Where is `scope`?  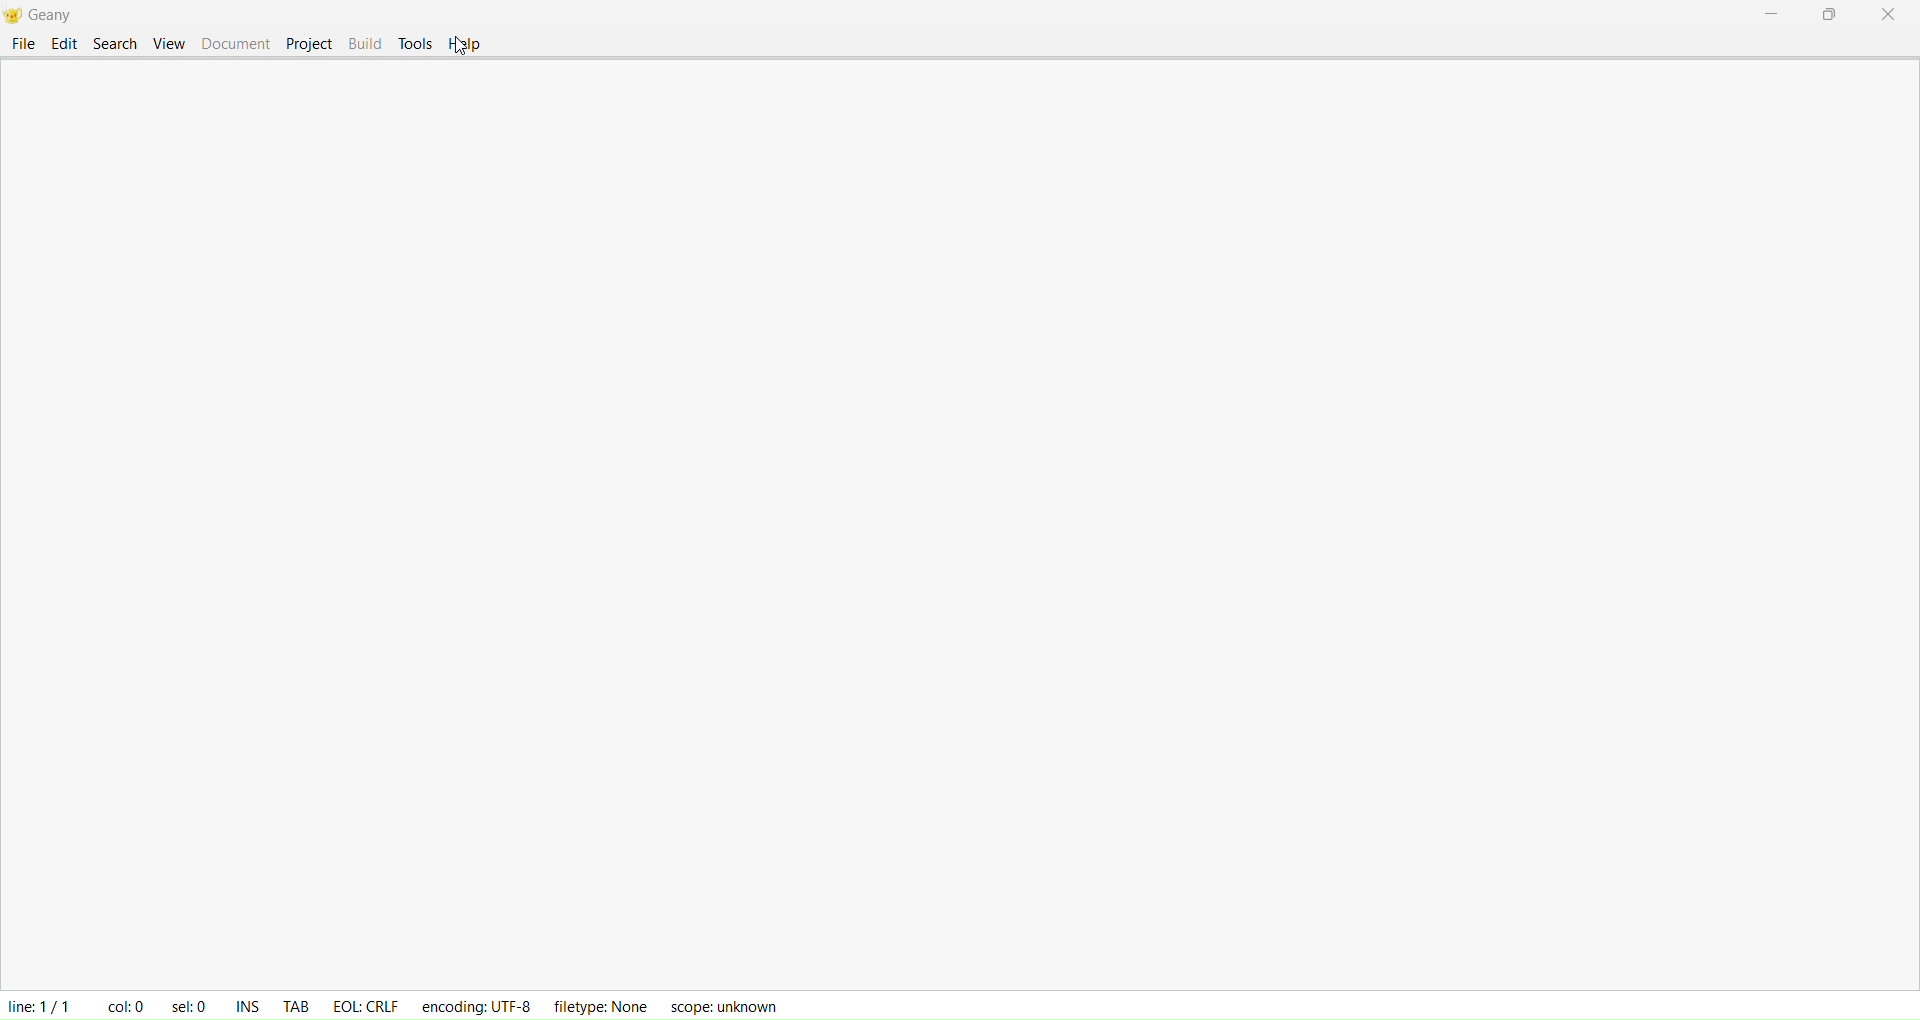
scope is located at coordinates (730, 1004).